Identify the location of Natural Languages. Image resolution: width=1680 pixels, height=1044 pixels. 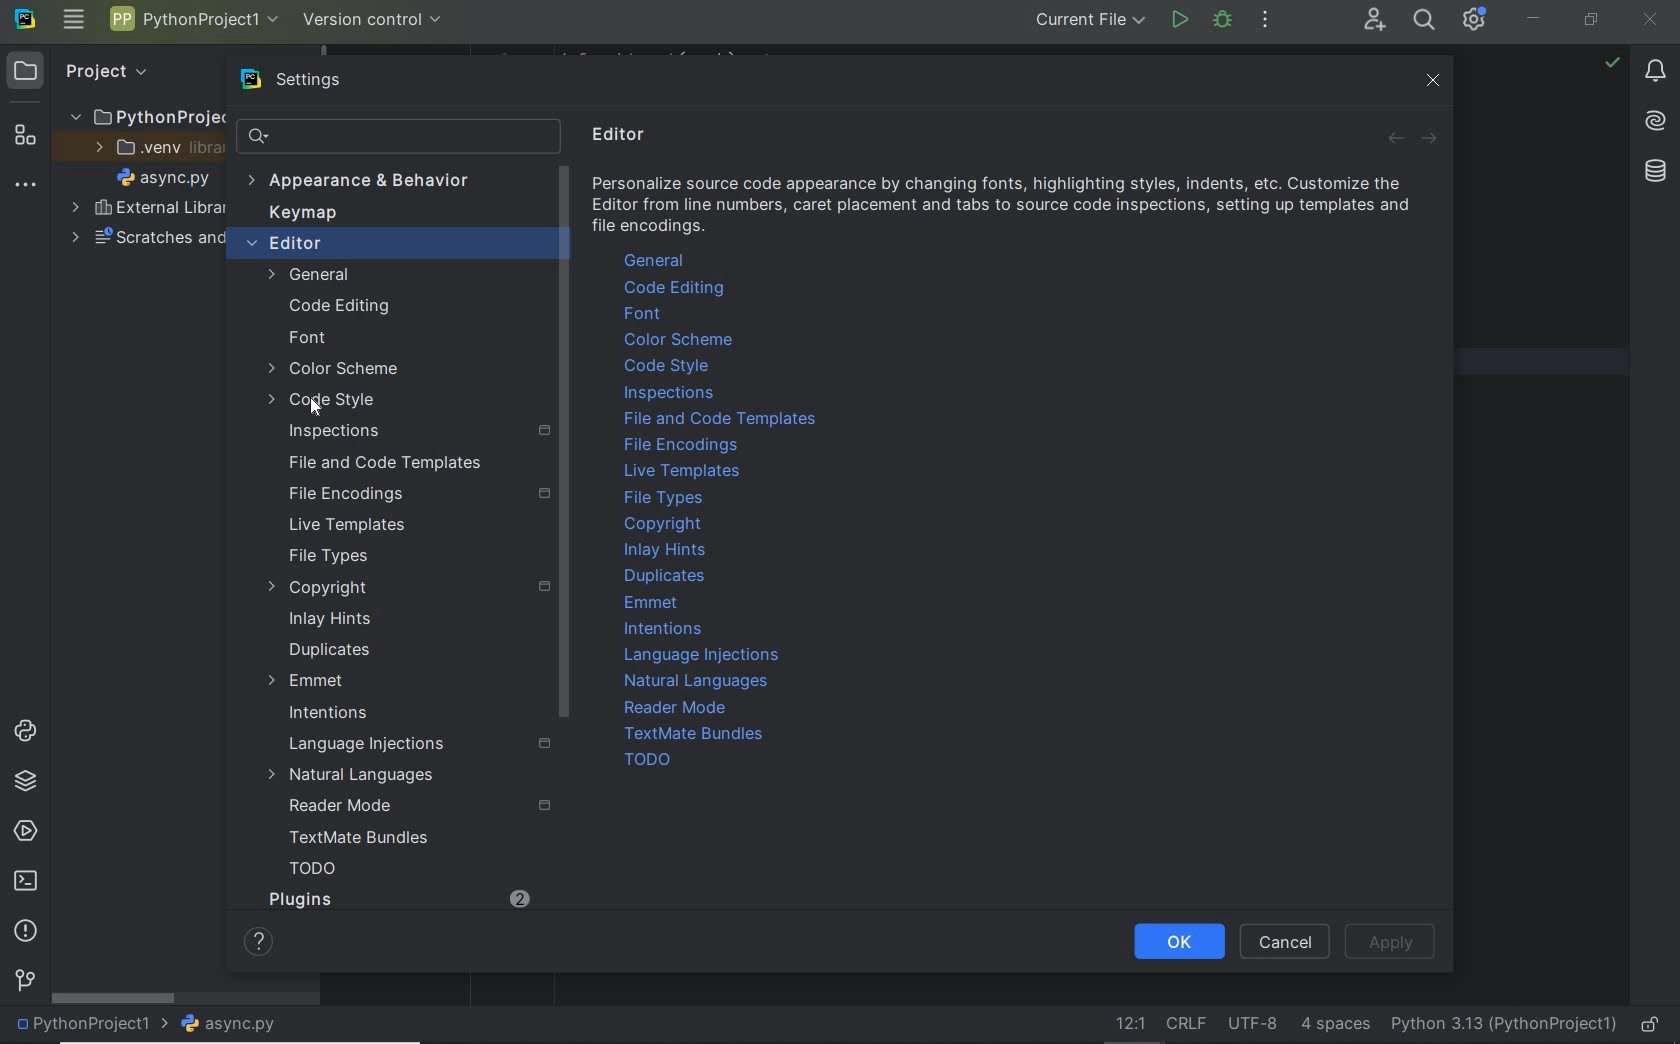
(353, 777).